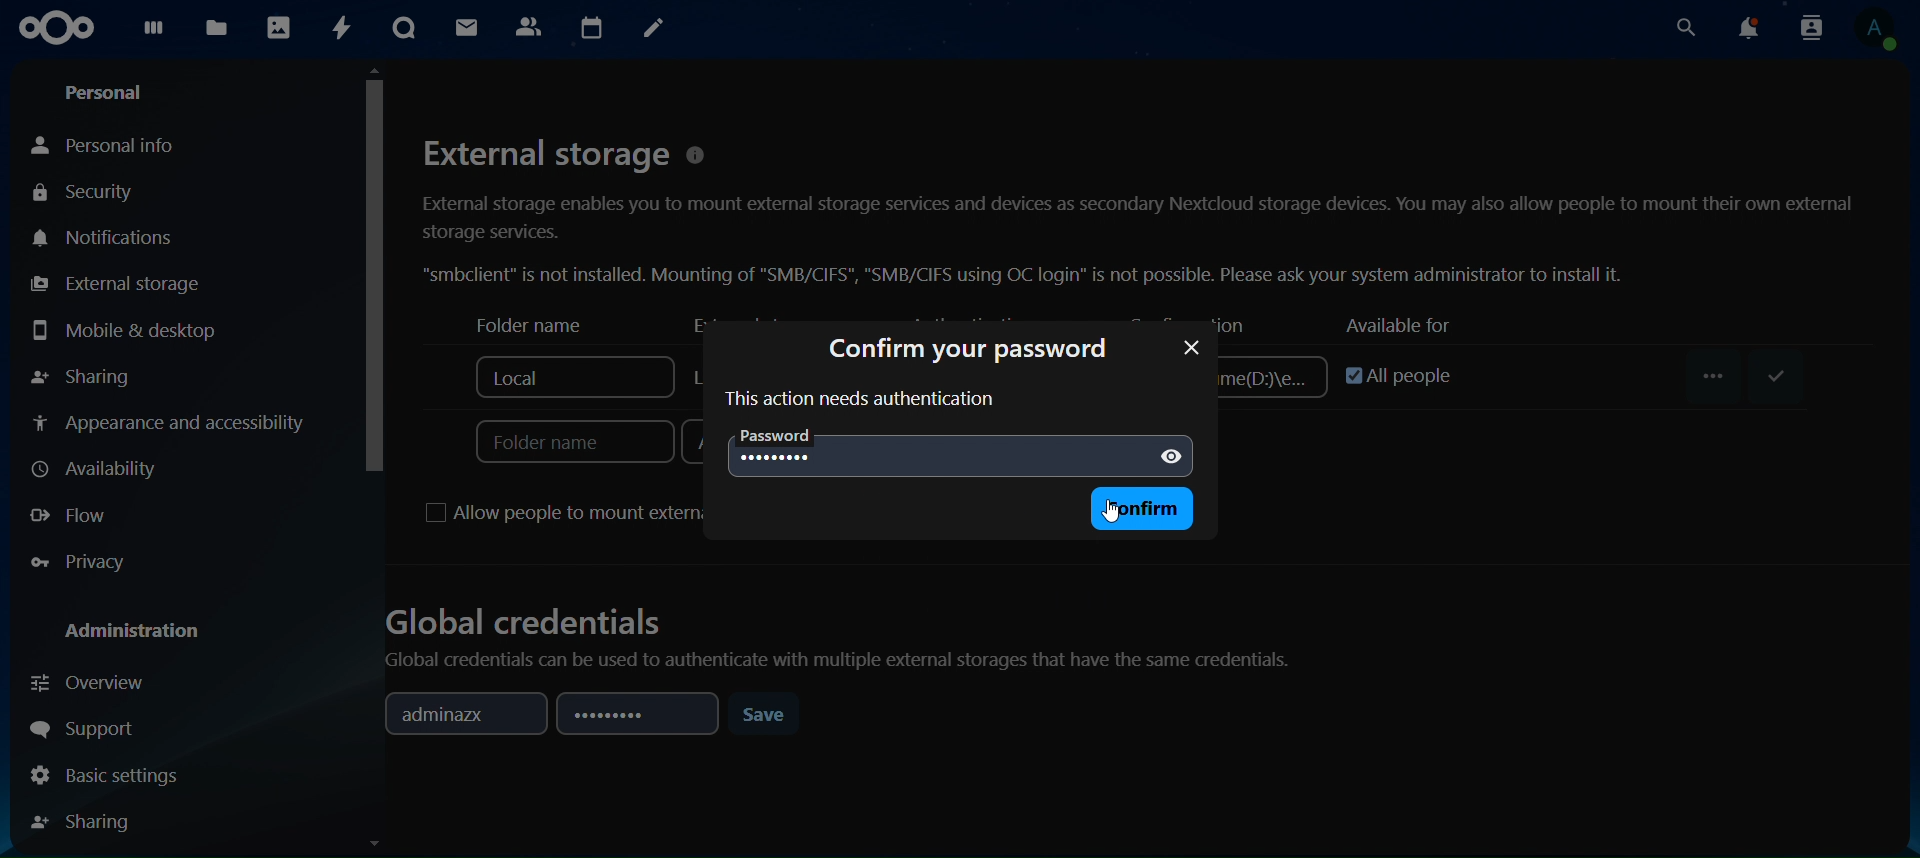 The width and height of the screenshot is (1920, 858). What do you see at coordinates (73, 517) in the screenshot?
I see `flow` at bounding box center [73, 517].